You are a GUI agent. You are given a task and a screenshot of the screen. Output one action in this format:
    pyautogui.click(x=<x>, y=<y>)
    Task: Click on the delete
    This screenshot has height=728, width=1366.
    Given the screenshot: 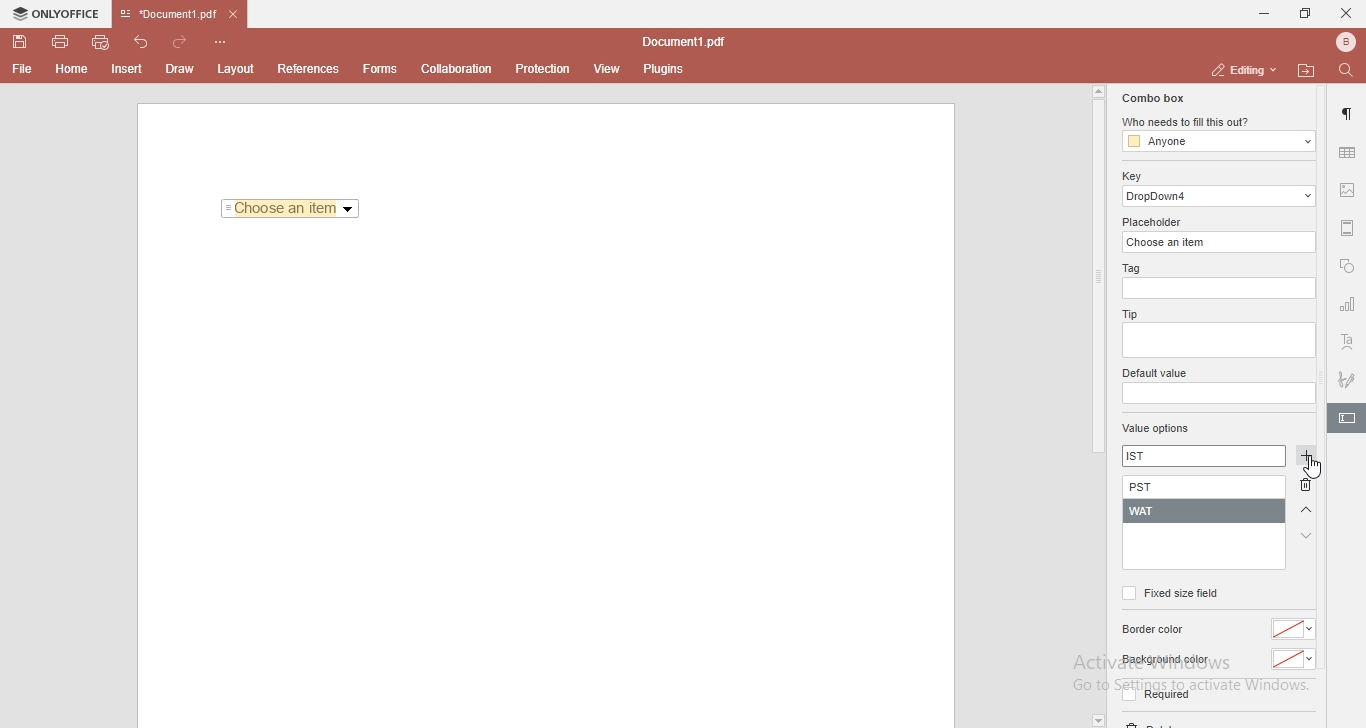 What is the action you would take?
    pyautogui.click(x=1310, y=488)
    